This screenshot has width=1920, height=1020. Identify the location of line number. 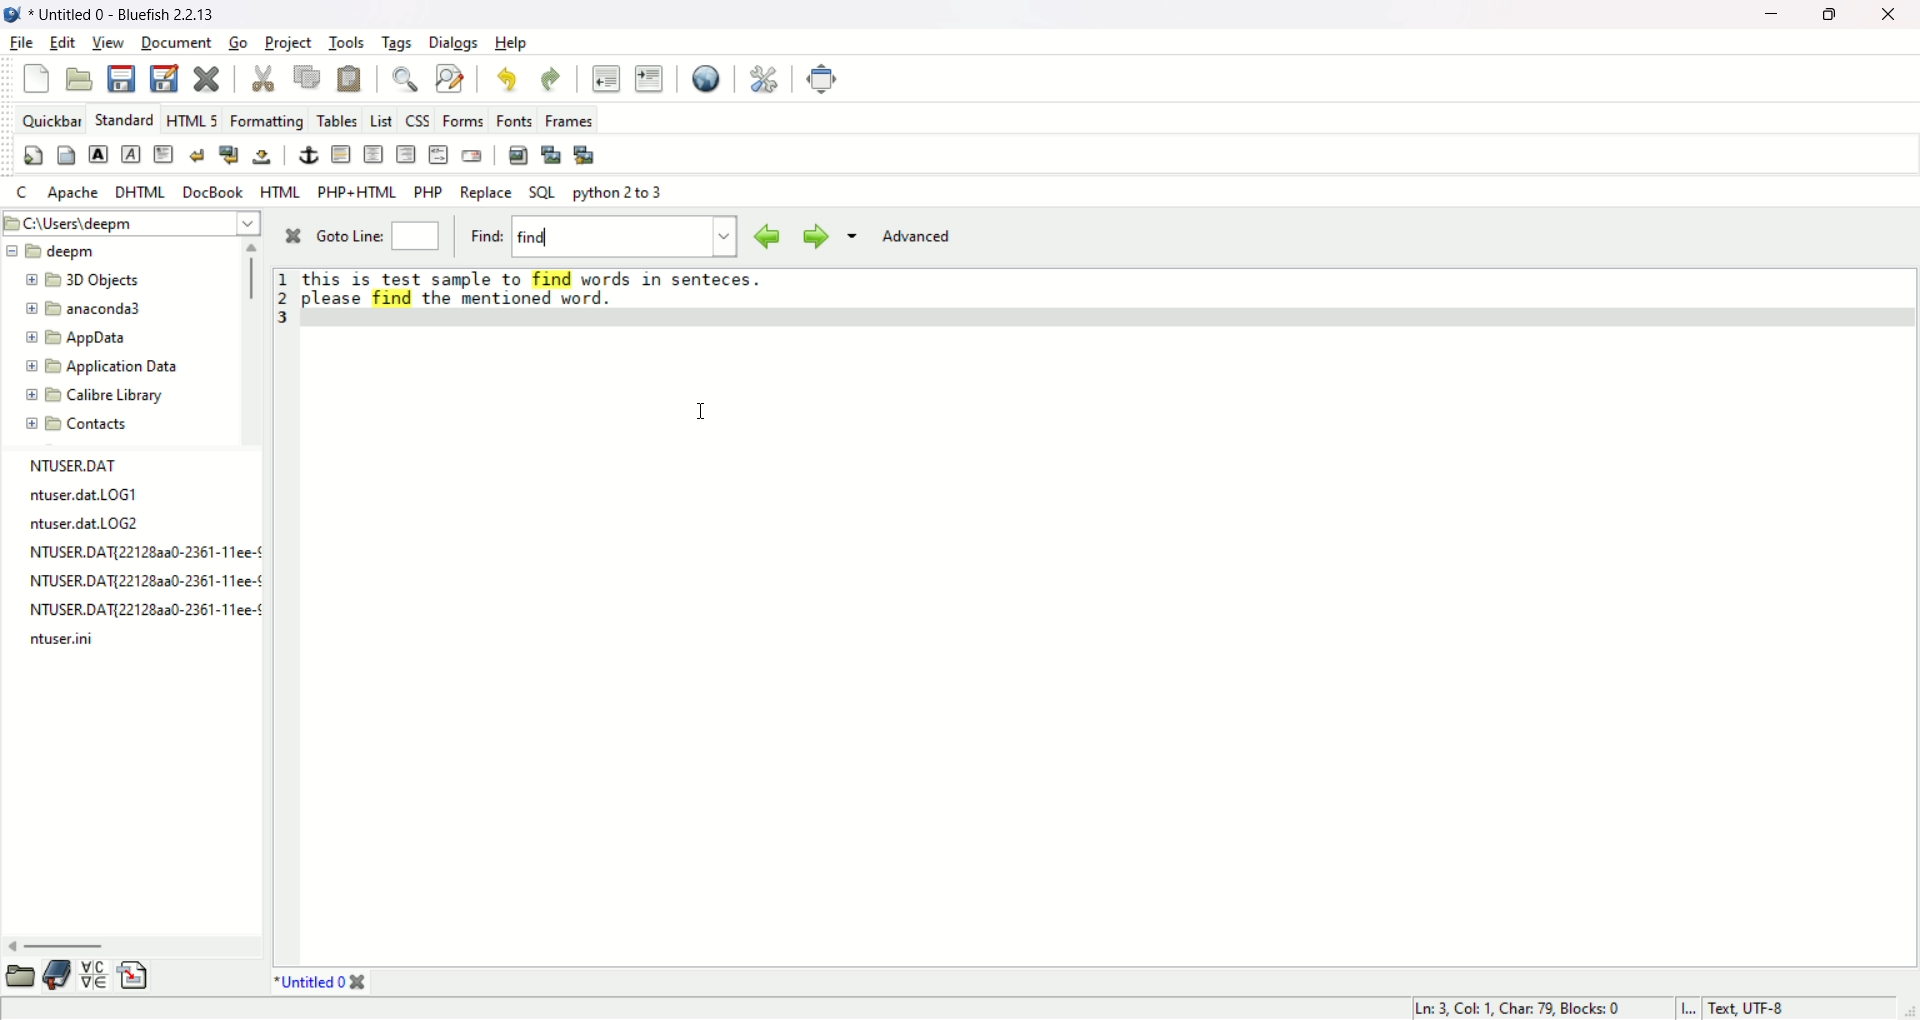
(284, 295).